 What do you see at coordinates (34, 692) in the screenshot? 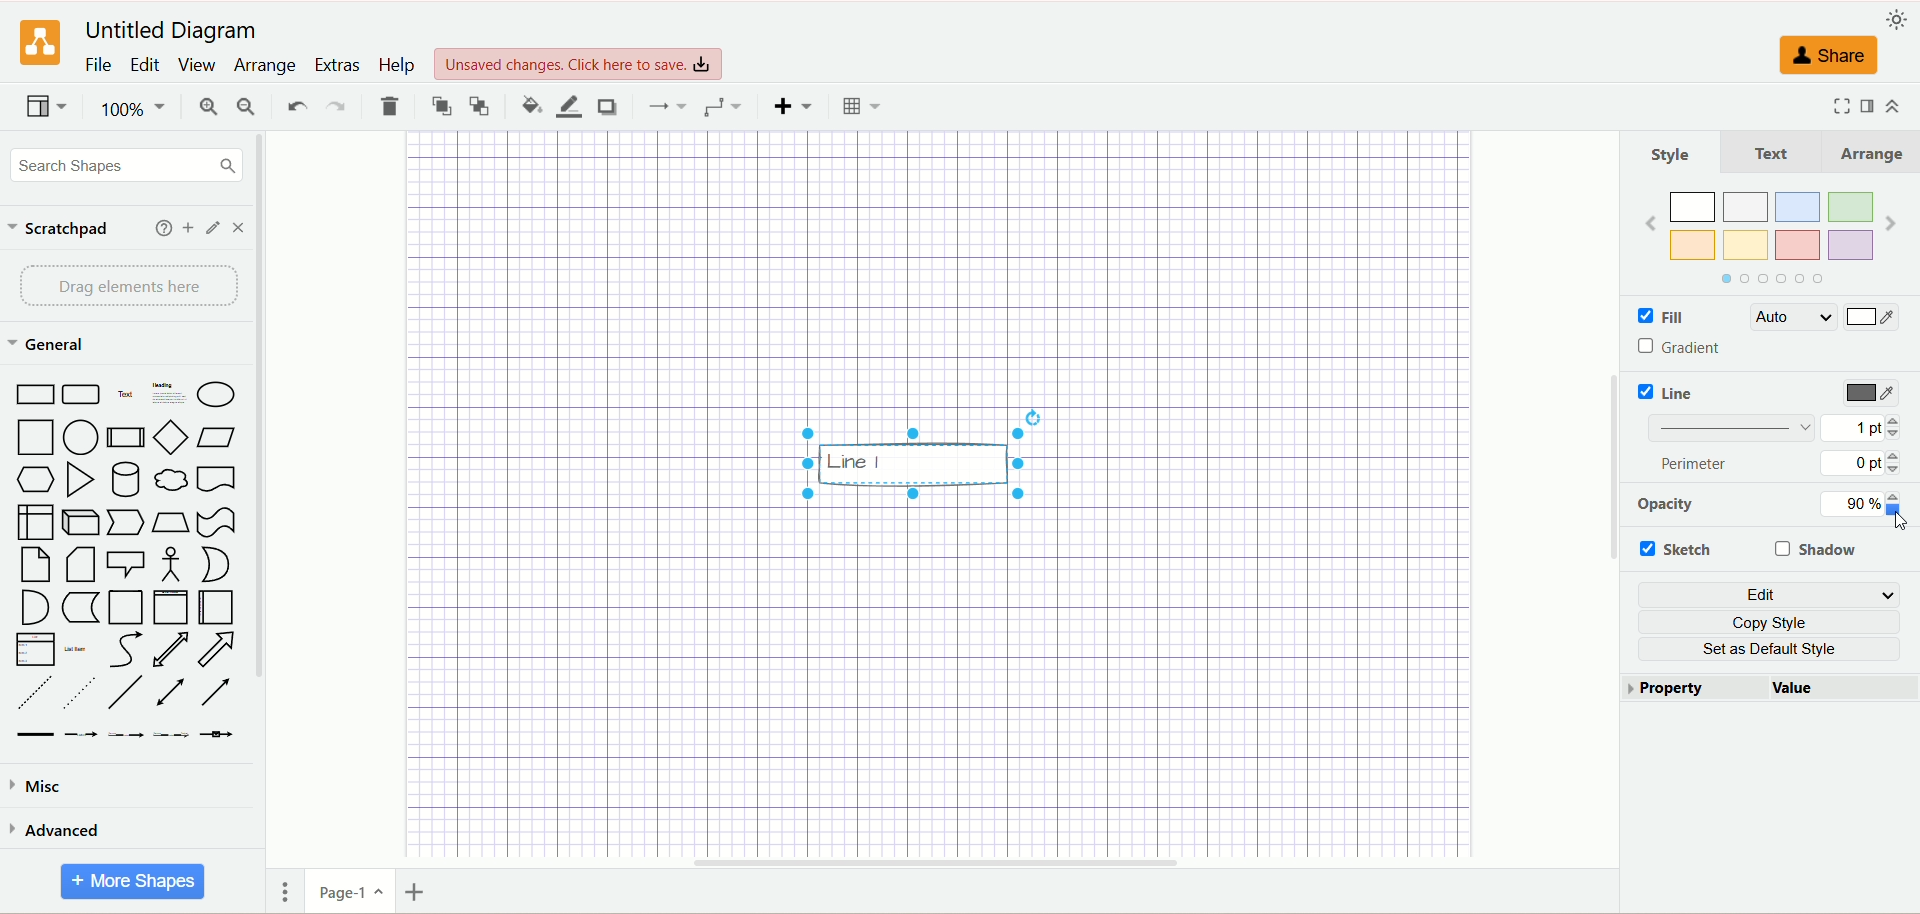
I see `Dashed Line` at bounding box center [34, 692].